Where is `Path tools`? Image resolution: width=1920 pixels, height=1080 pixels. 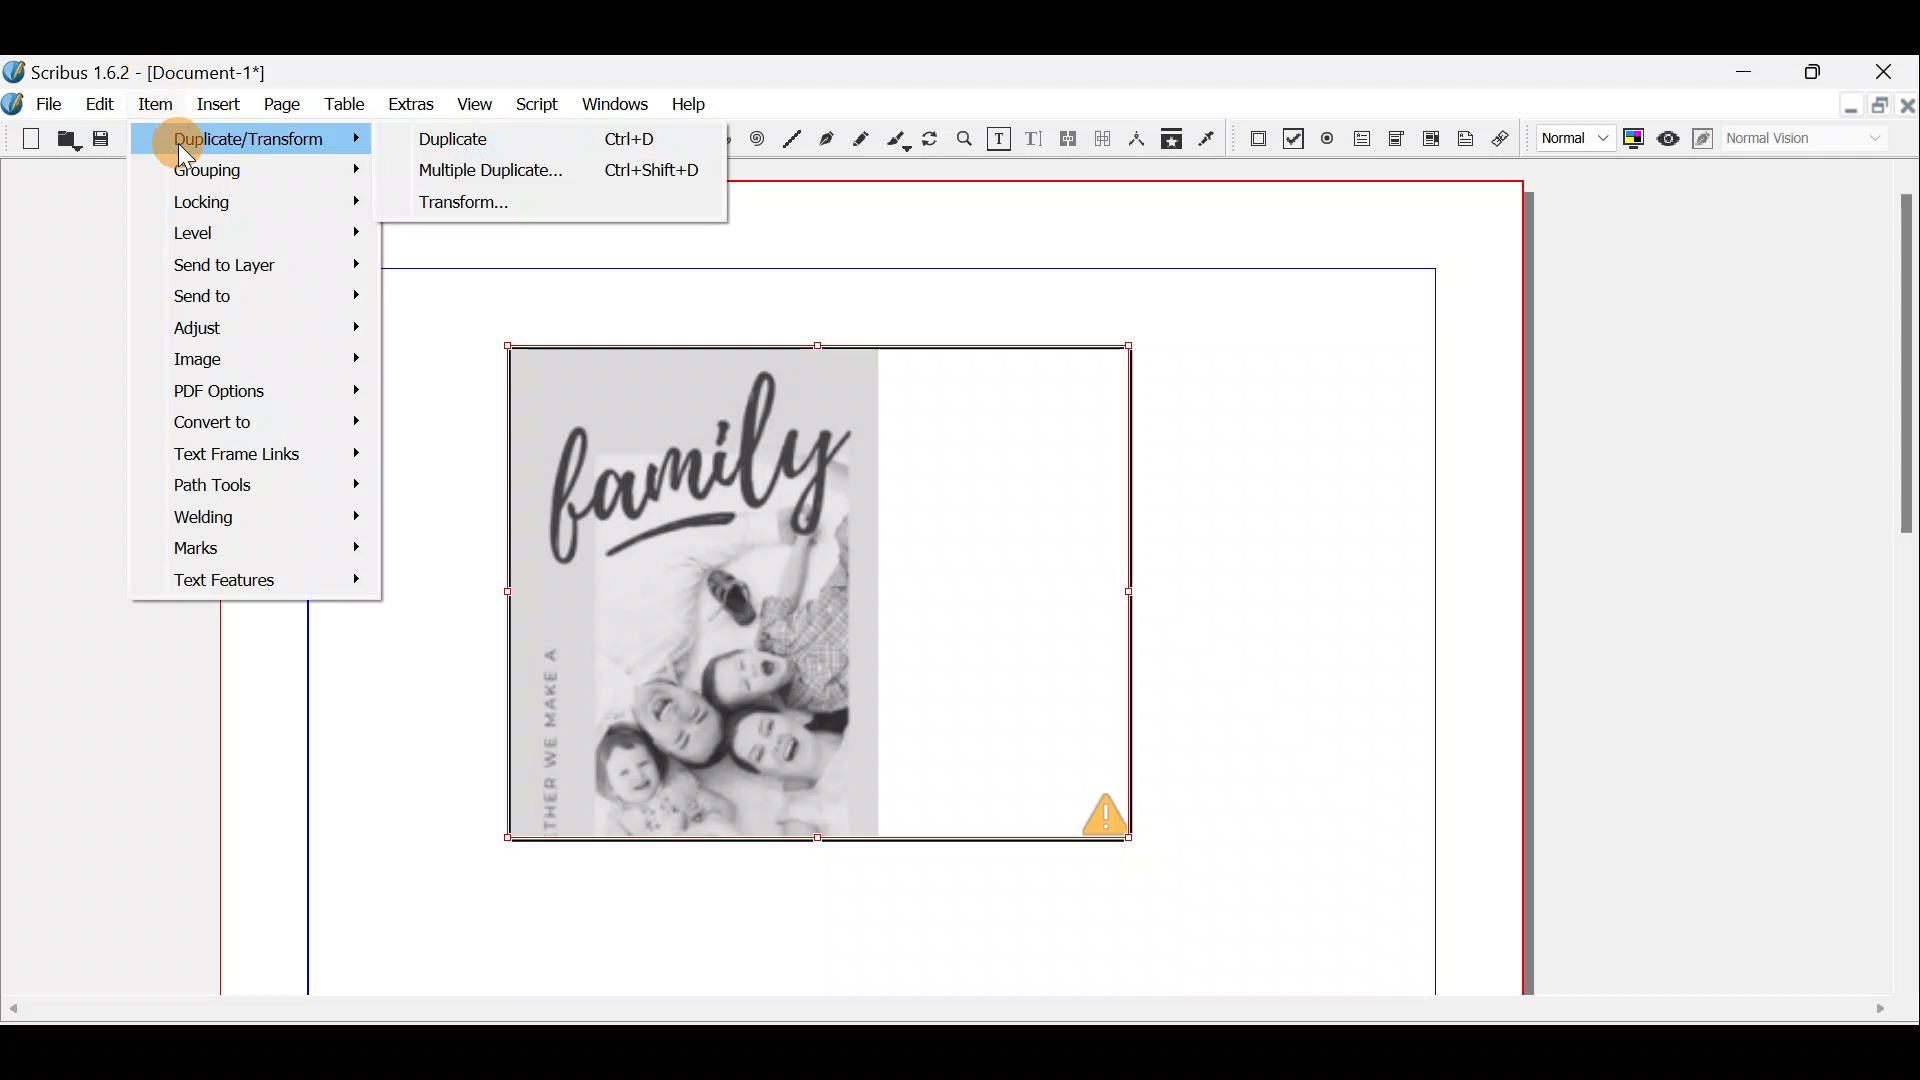
Path tools is located at coordinates (261, 488).